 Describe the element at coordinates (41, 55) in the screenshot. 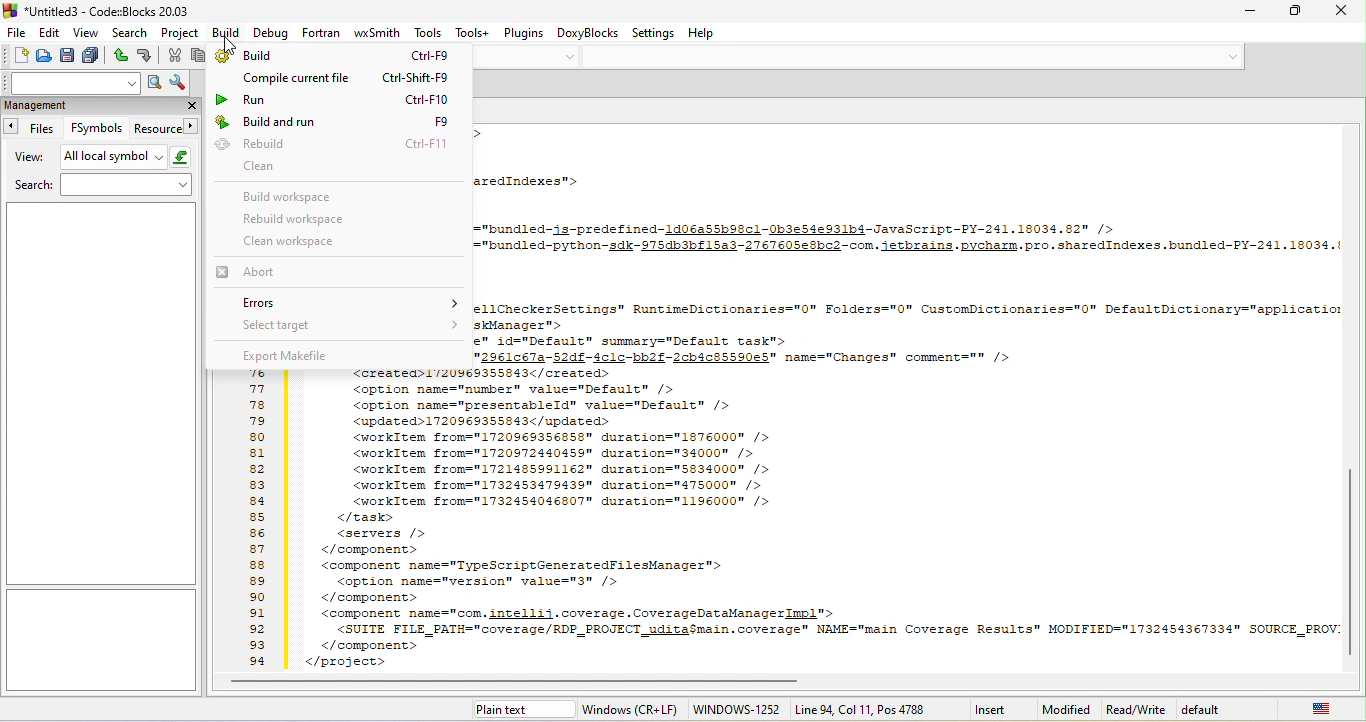

I see `open` at that location.